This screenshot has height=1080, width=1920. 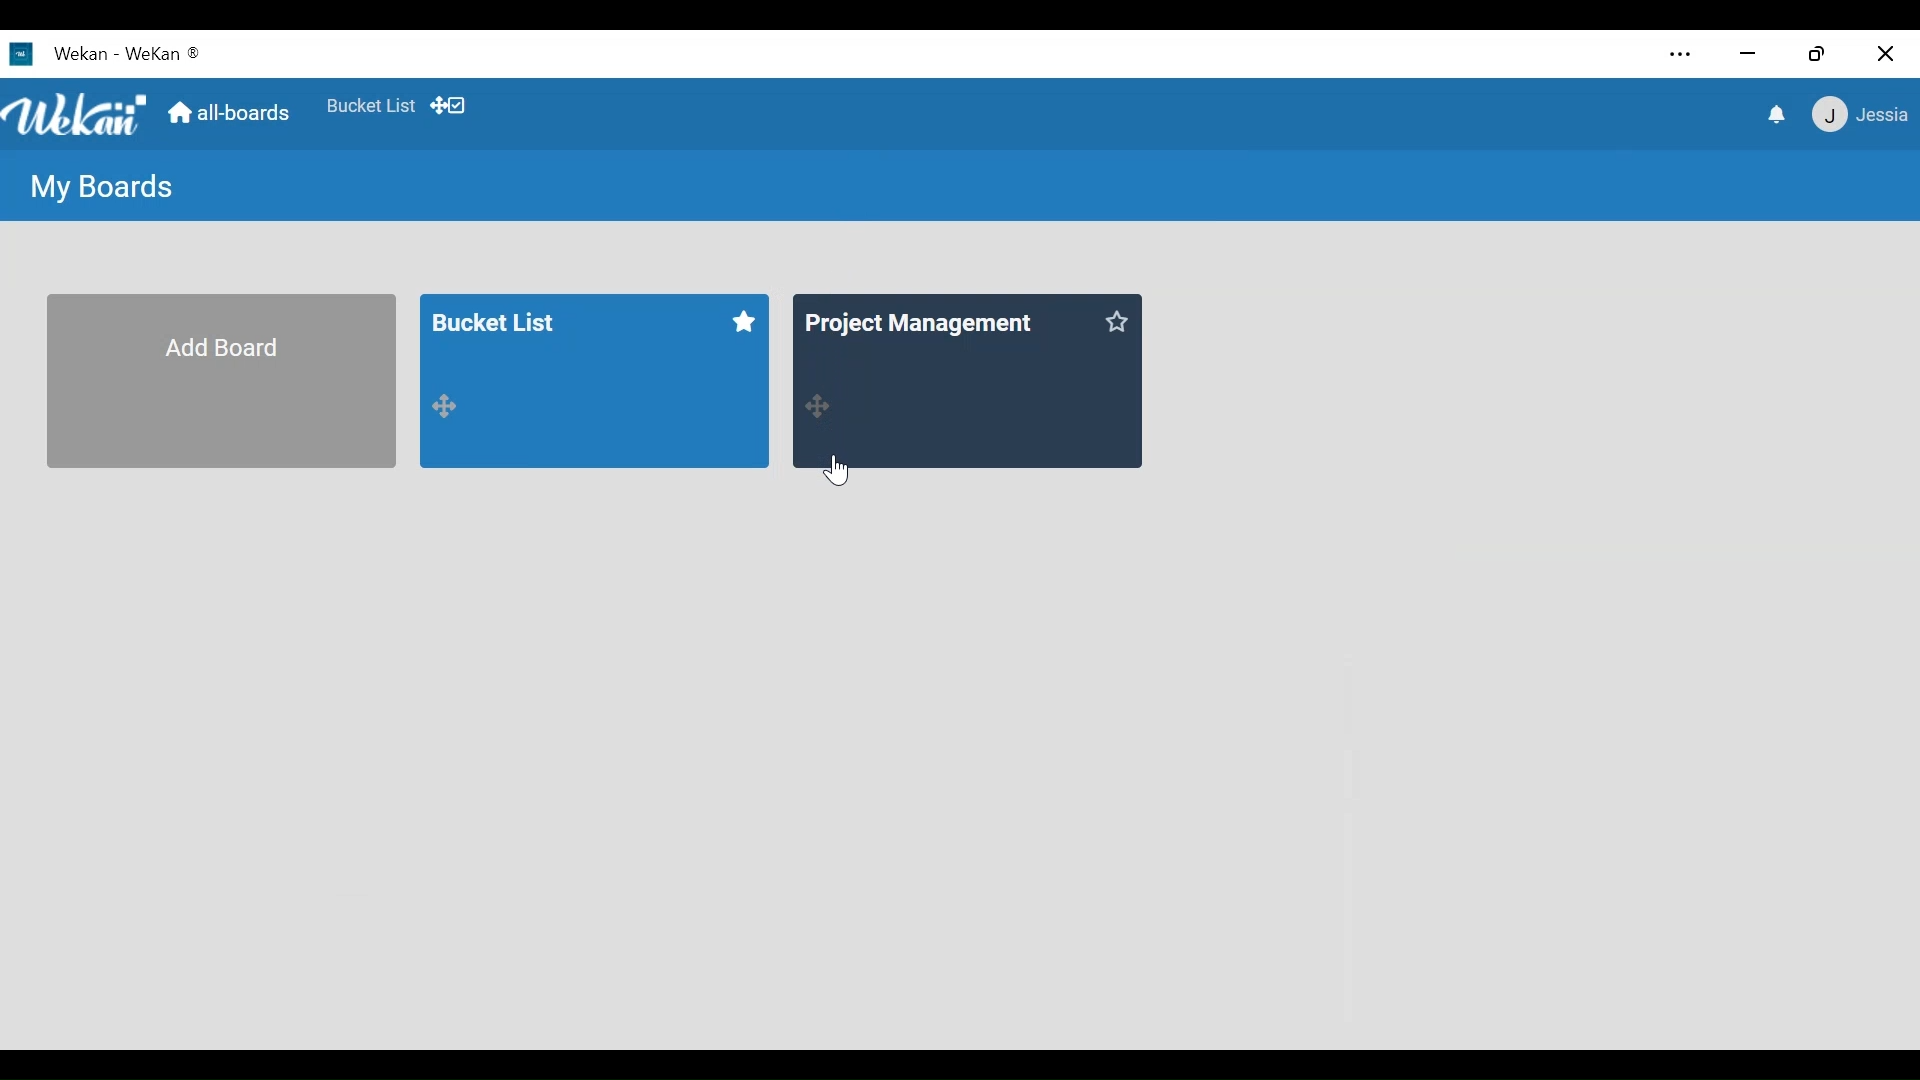 What do you see at coordinates (229, 113) in the screenshot?
I see `all boards` at bounding box center [229, 113].